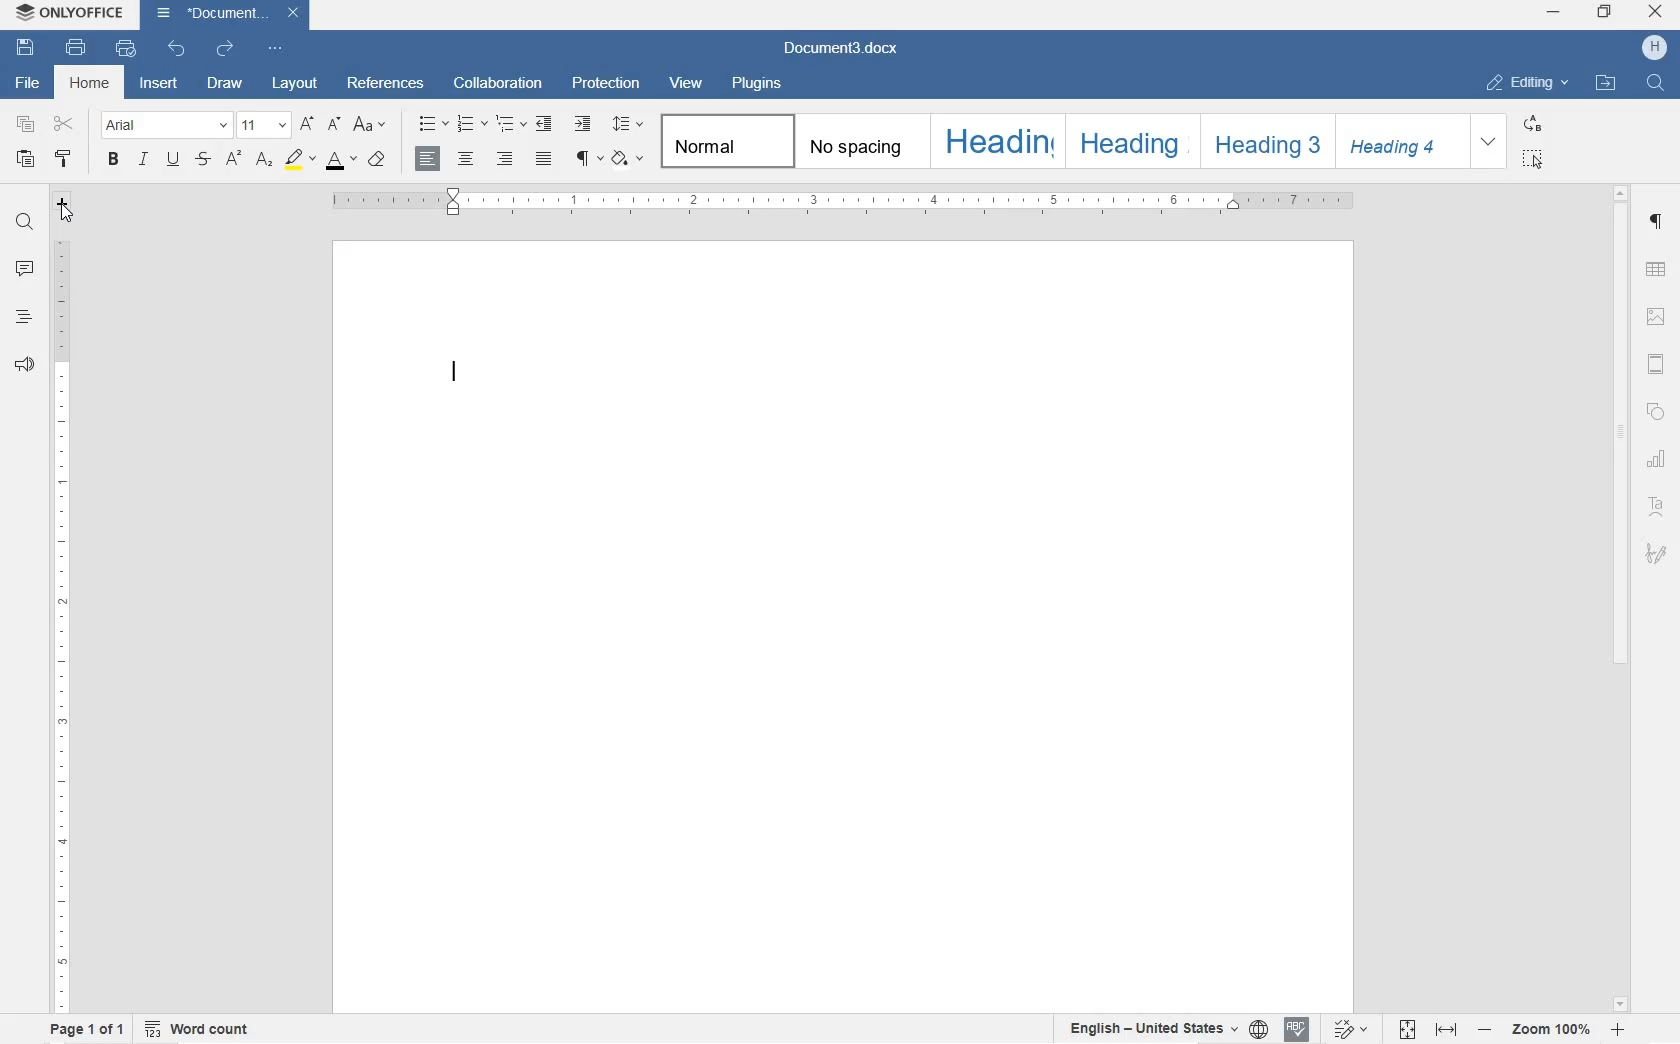 The height and width of the screenshot is (1044, 1680). Describe the element at coordinates (172, 160) in the screenshot. I see `UNDERLINE` at that location.